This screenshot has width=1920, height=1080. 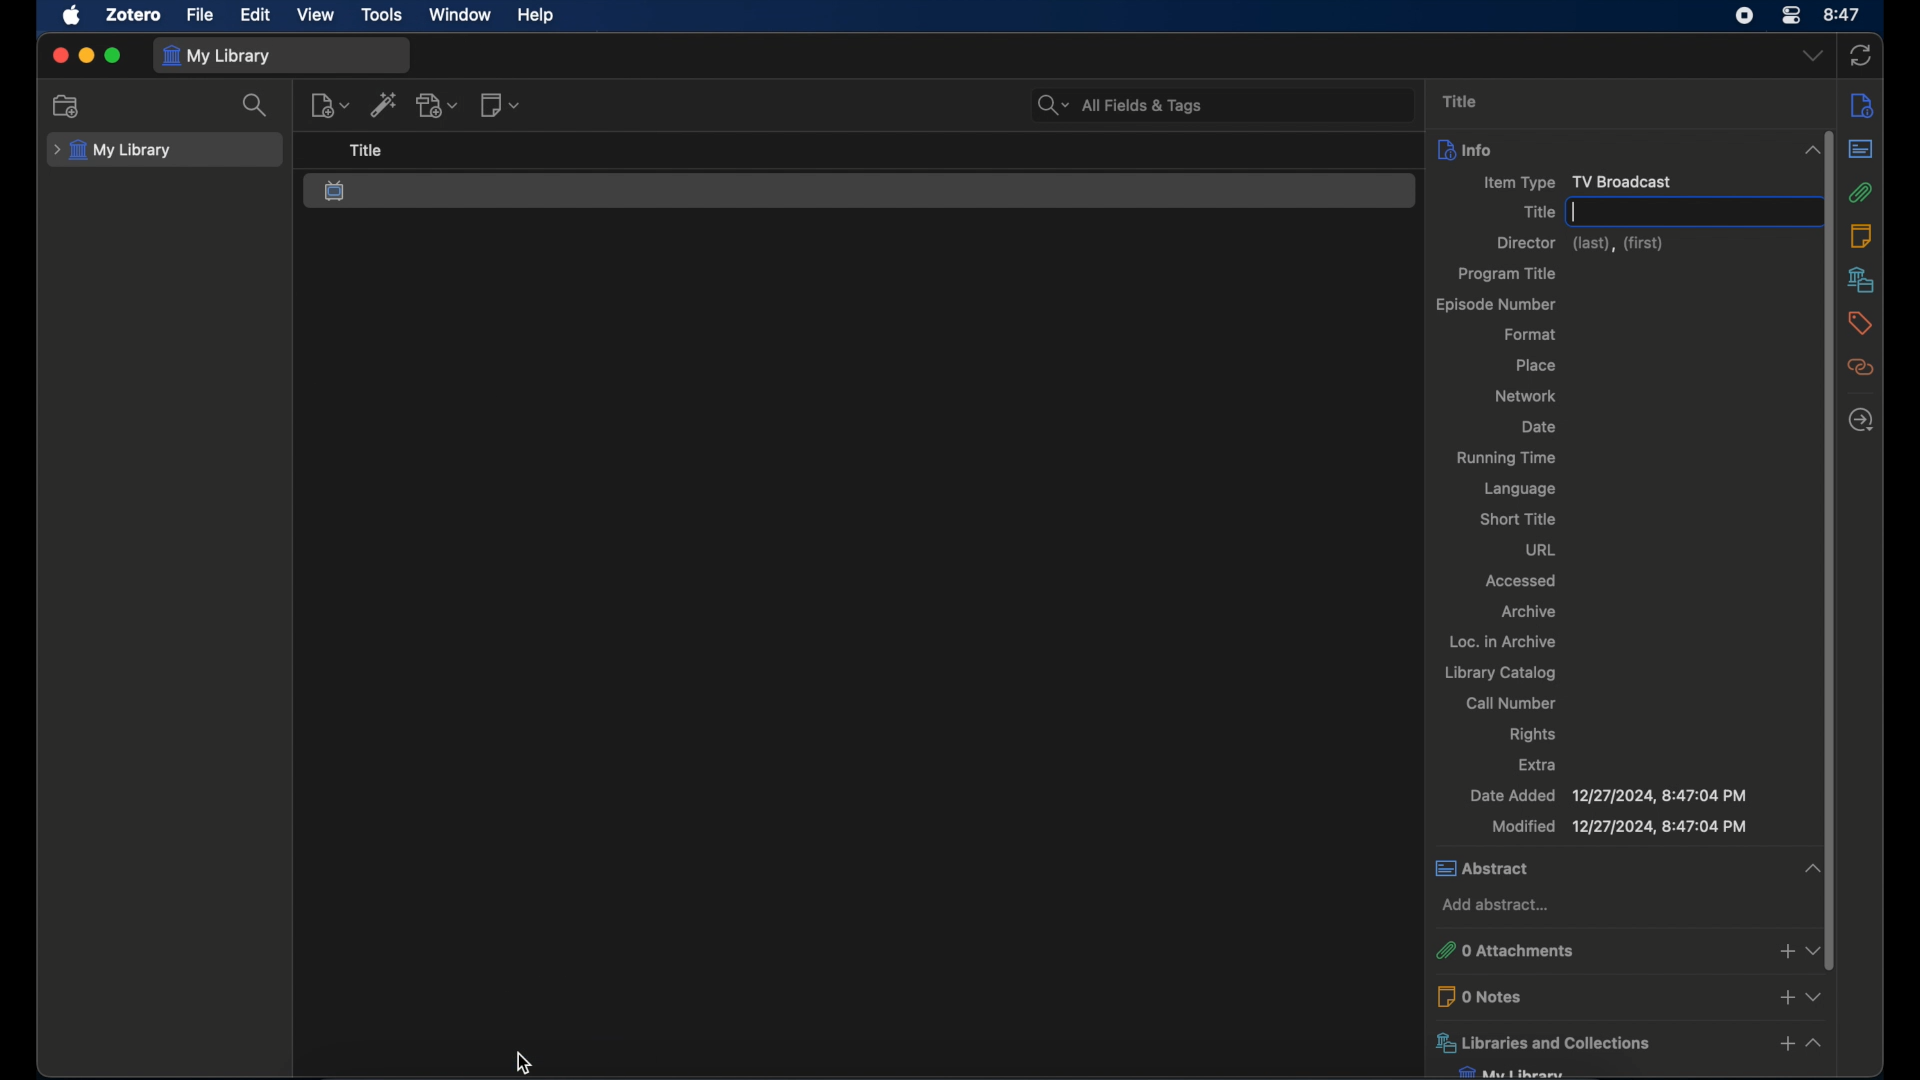 I want to click on my library, so click(x=113, y=151).